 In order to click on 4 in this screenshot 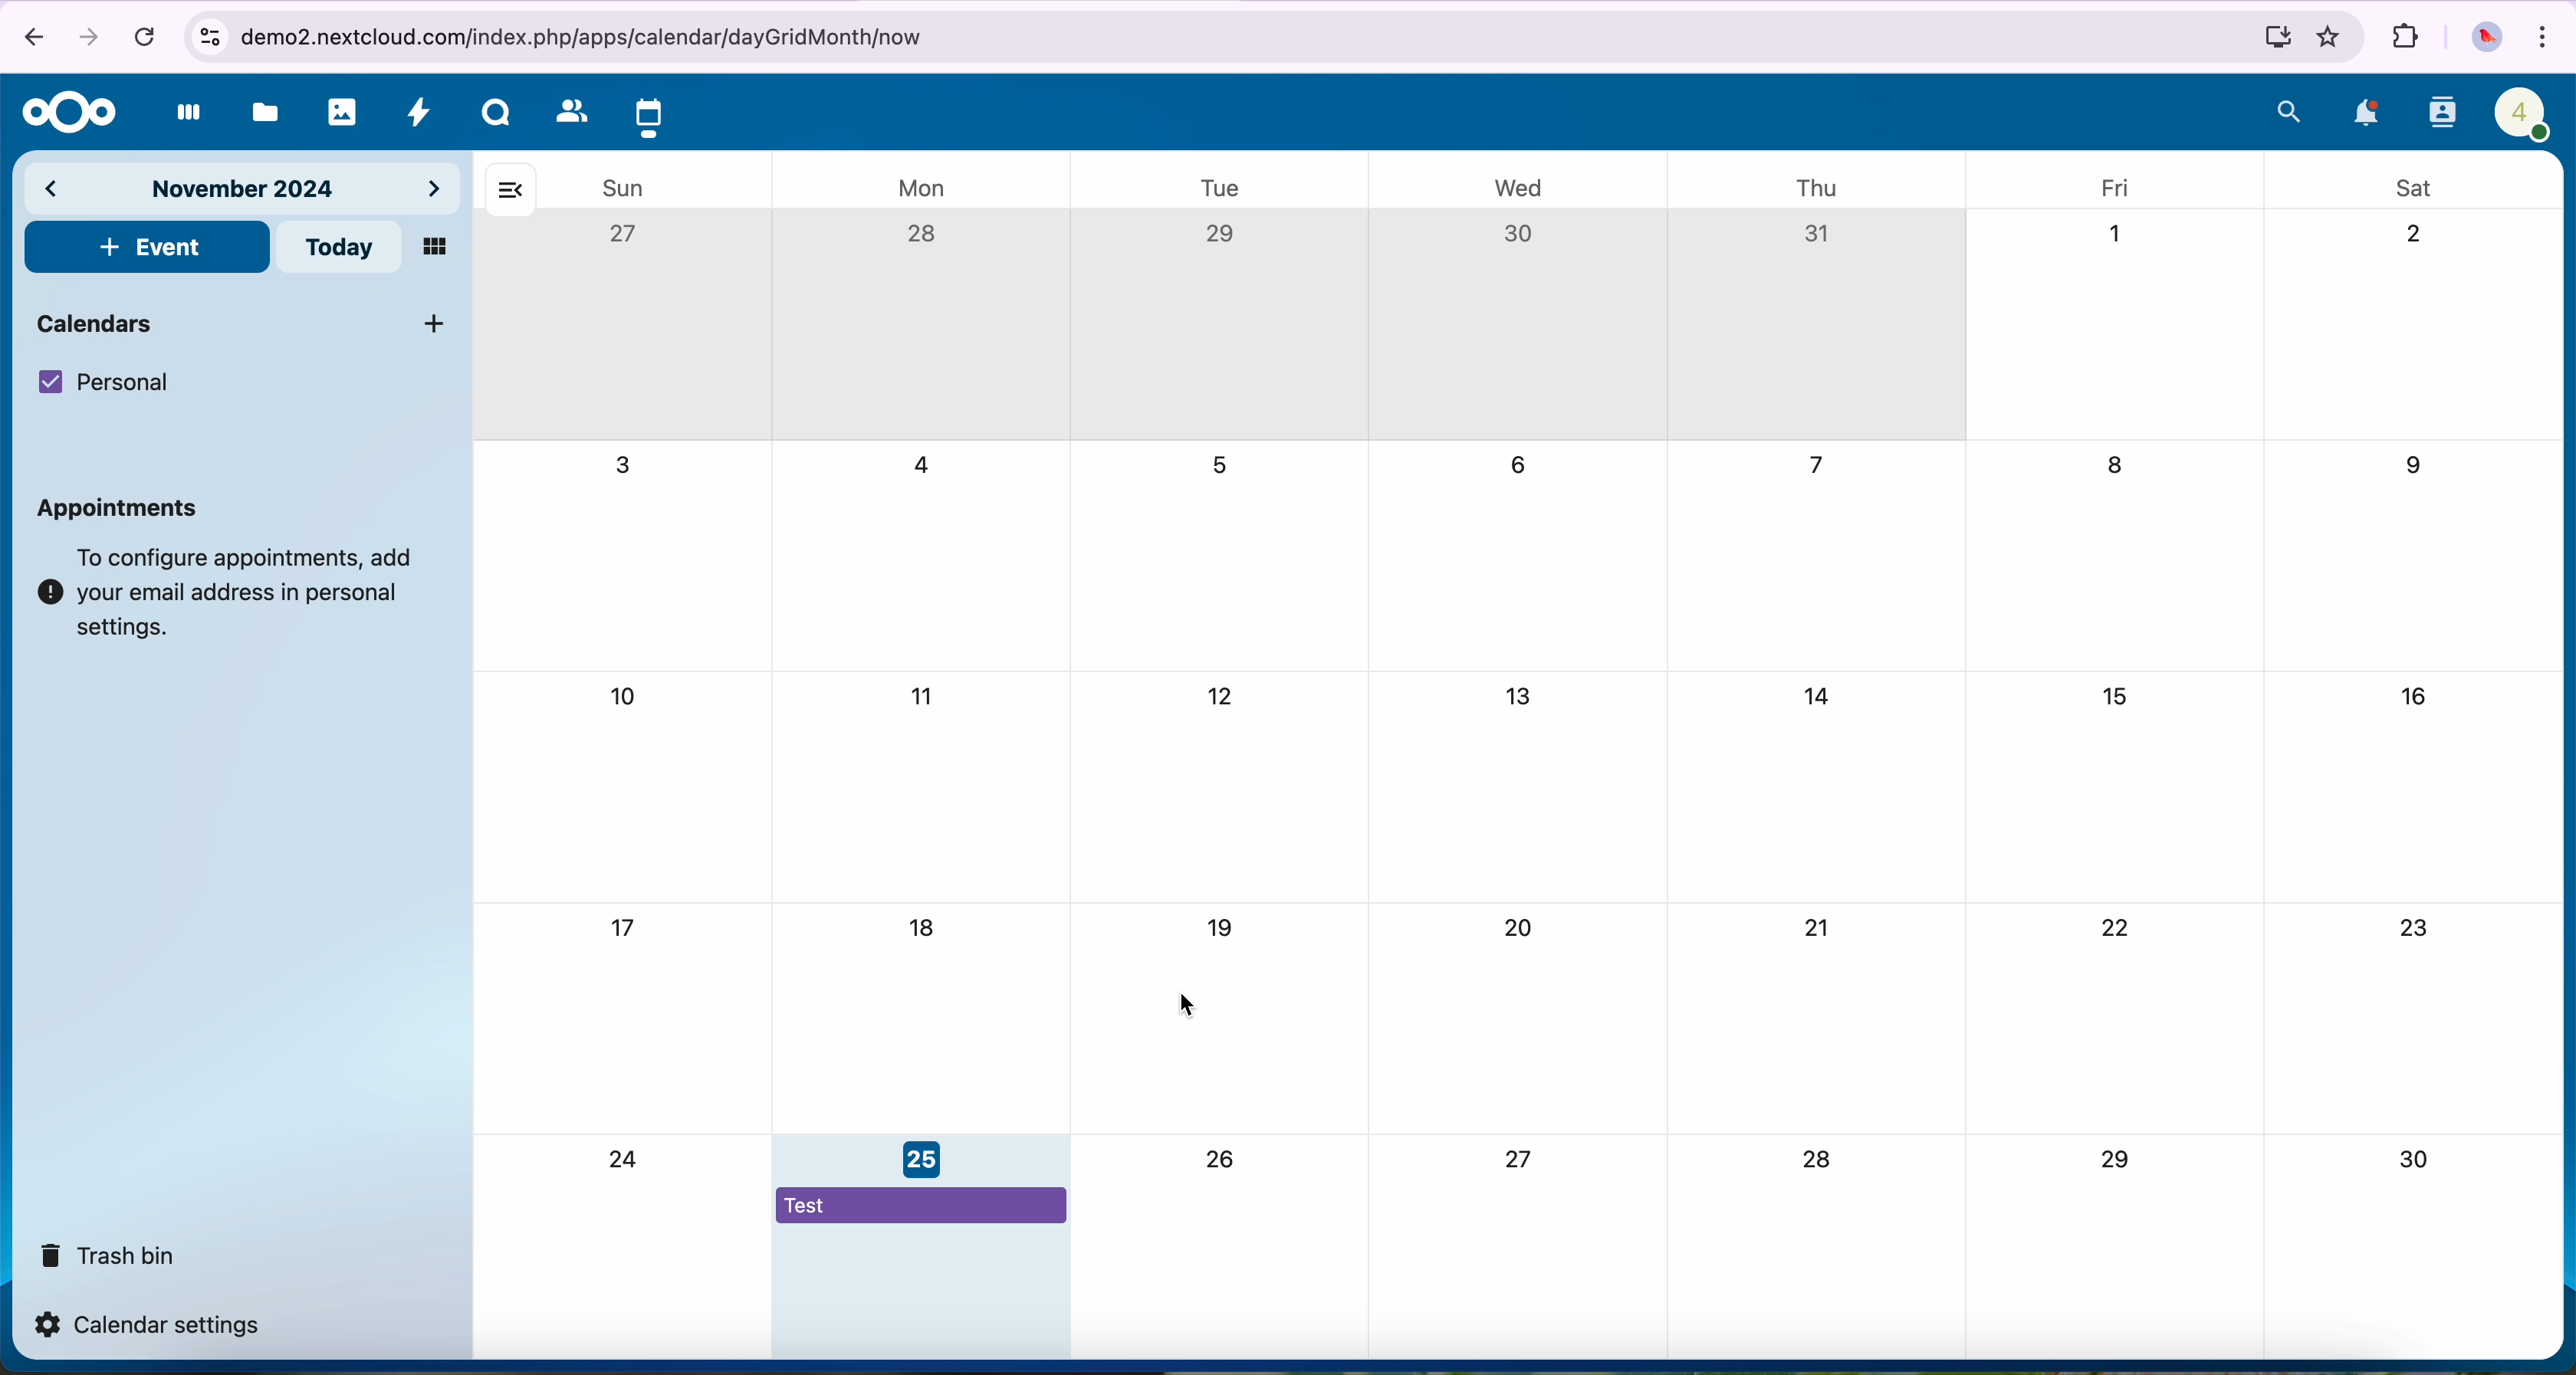, I will do `click(929, 466)`.